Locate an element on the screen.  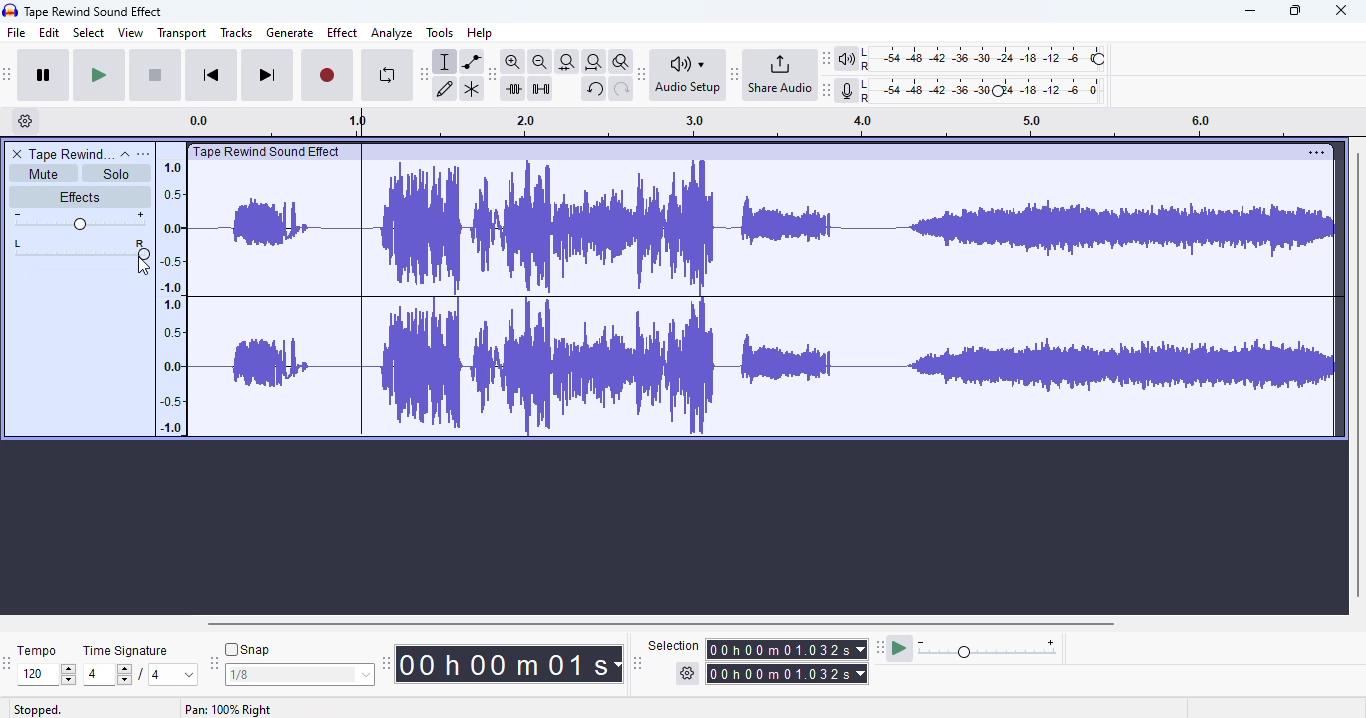
audacity selection toolbar is located at coordinates (637, 663).